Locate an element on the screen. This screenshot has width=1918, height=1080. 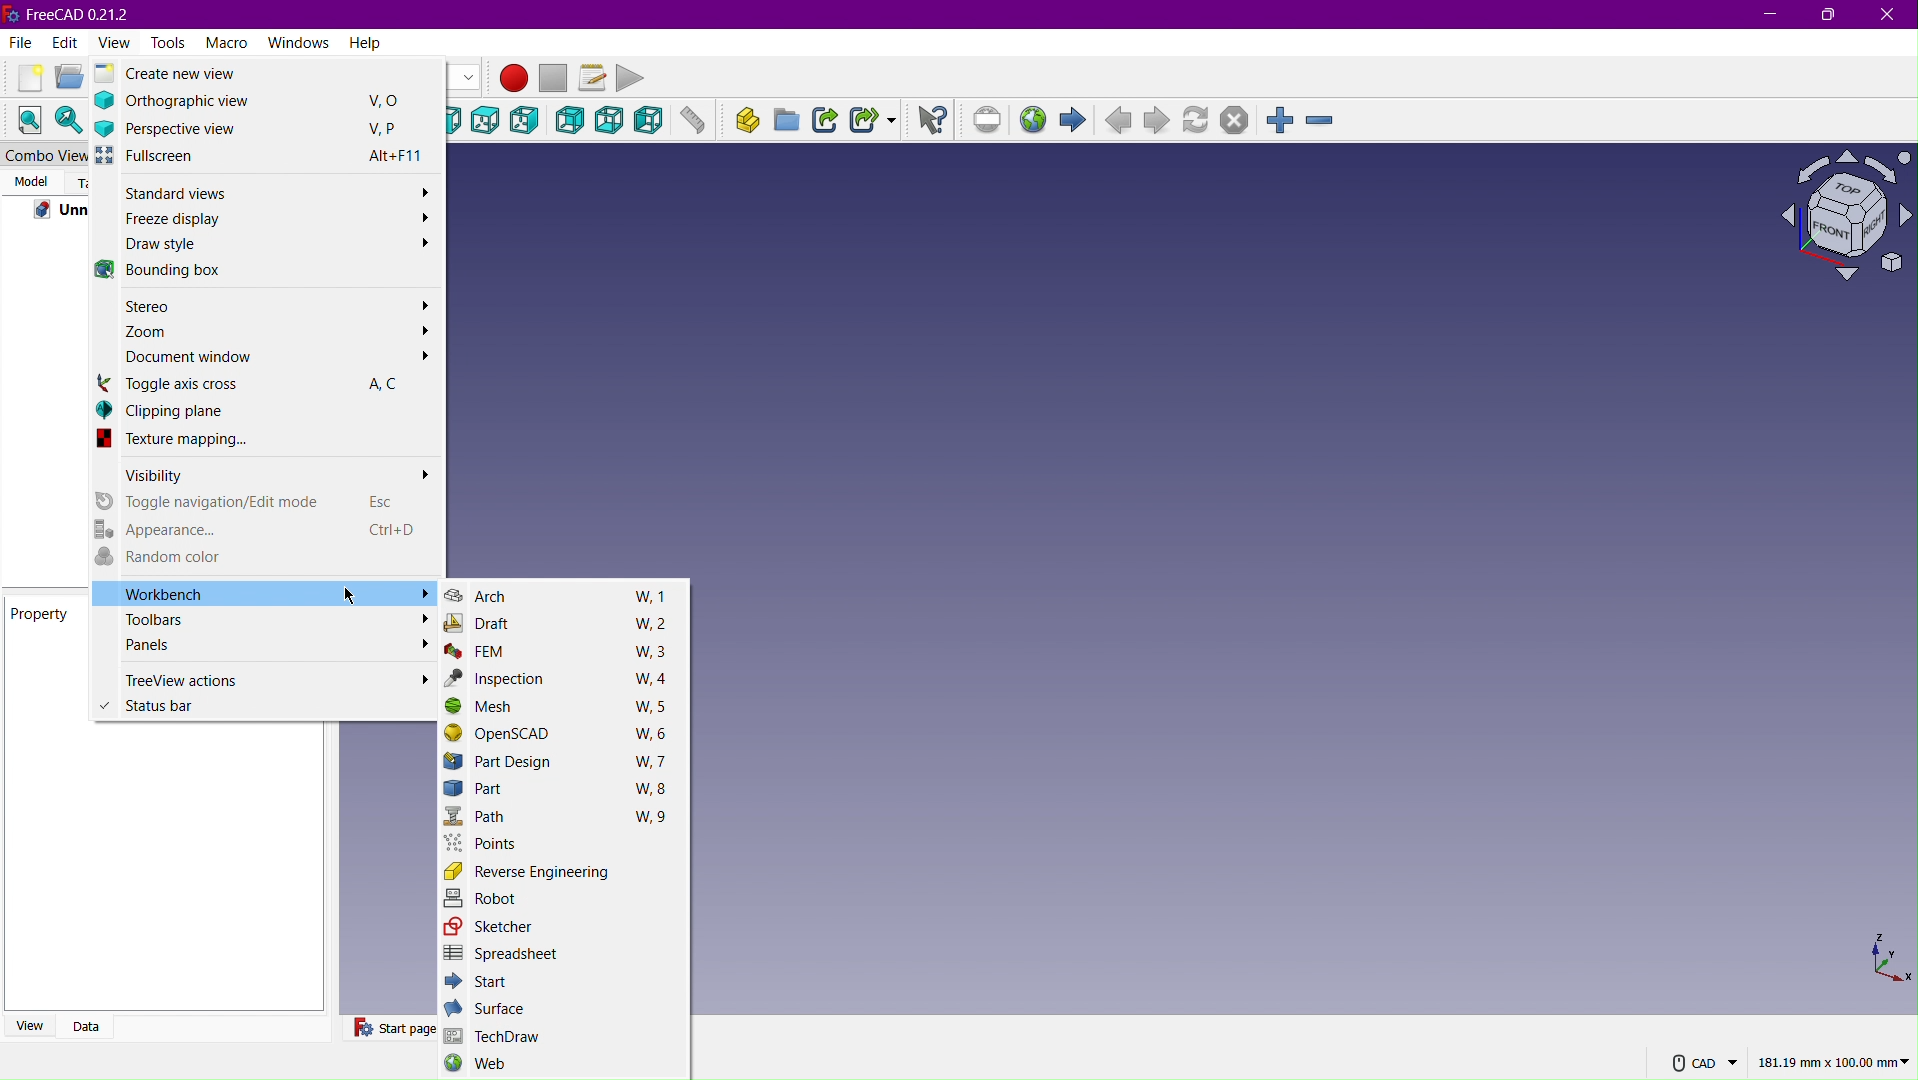
Play Macro is located at coordinates (640, 79).